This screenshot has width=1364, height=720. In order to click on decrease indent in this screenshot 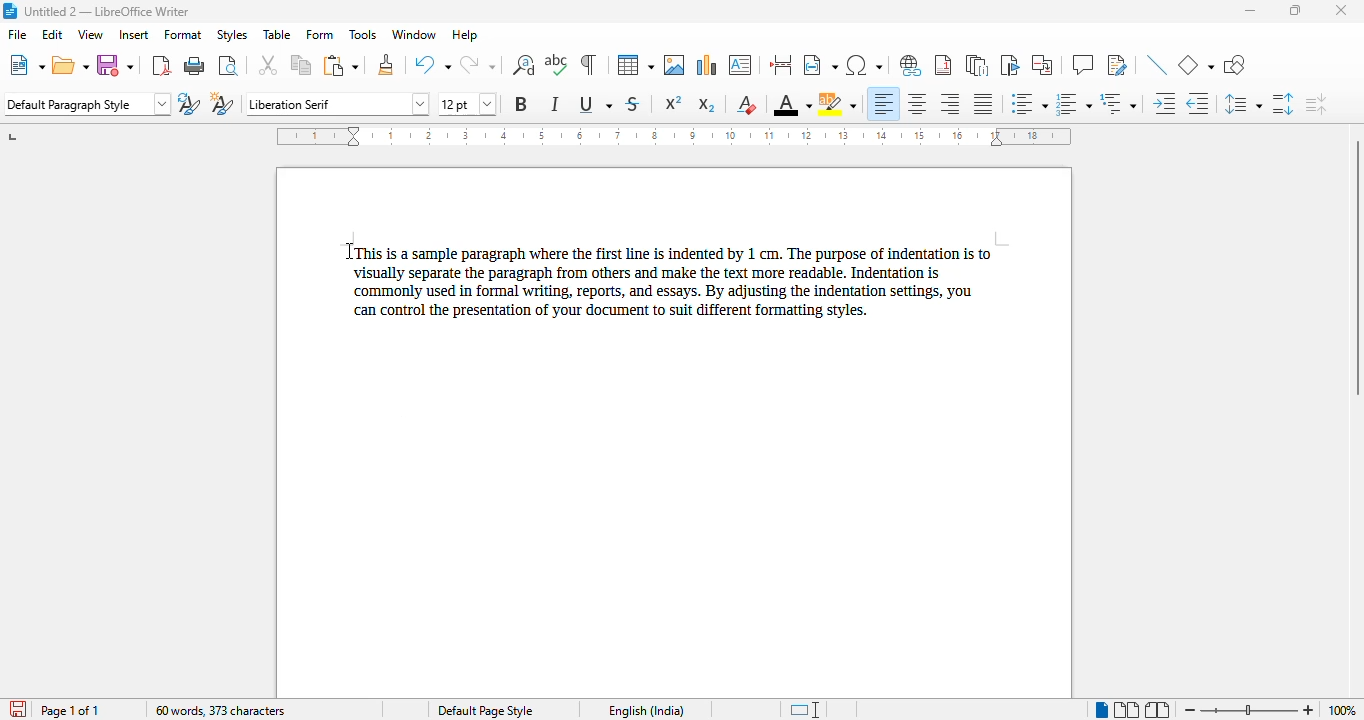, I will do `click(1199, 103)`.